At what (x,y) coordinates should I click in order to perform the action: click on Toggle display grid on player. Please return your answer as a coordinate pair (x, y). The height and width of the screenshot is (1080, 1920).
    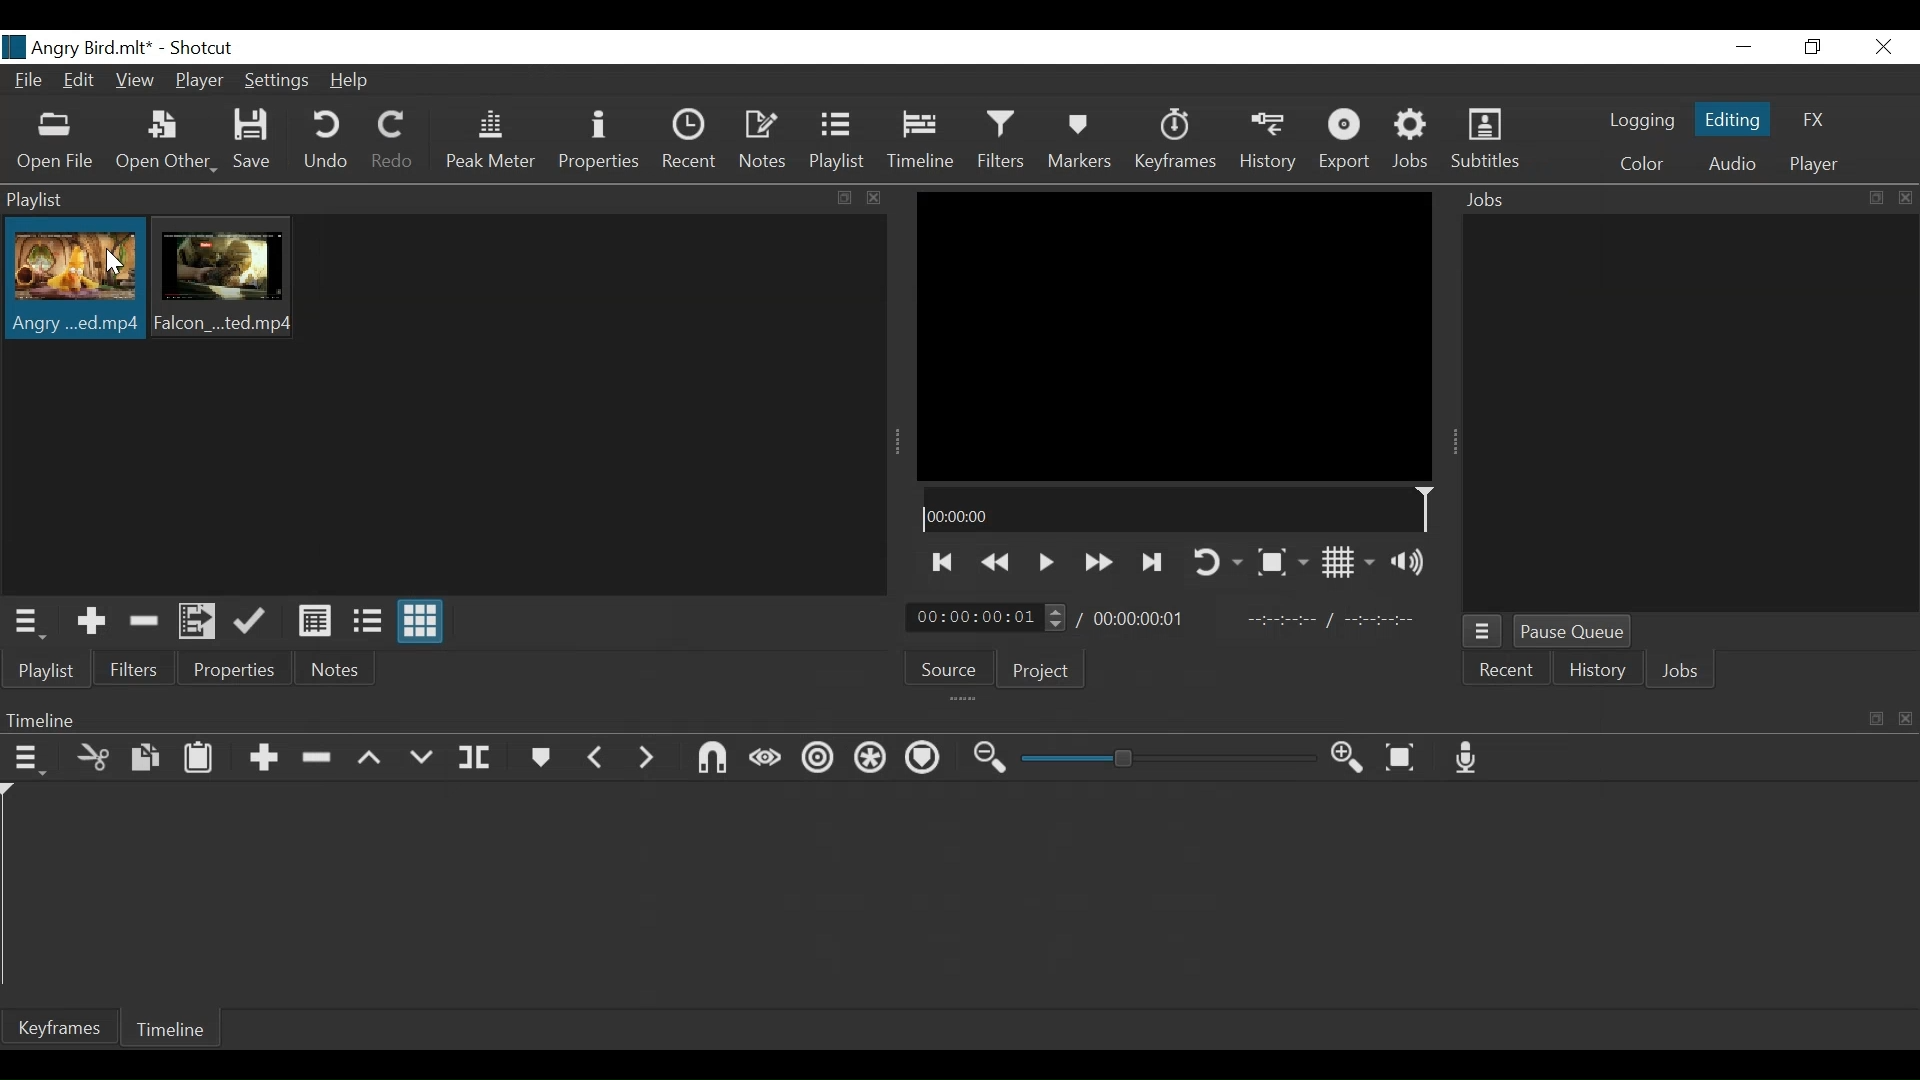
    Looking at the image, I should click on (1353, 562).